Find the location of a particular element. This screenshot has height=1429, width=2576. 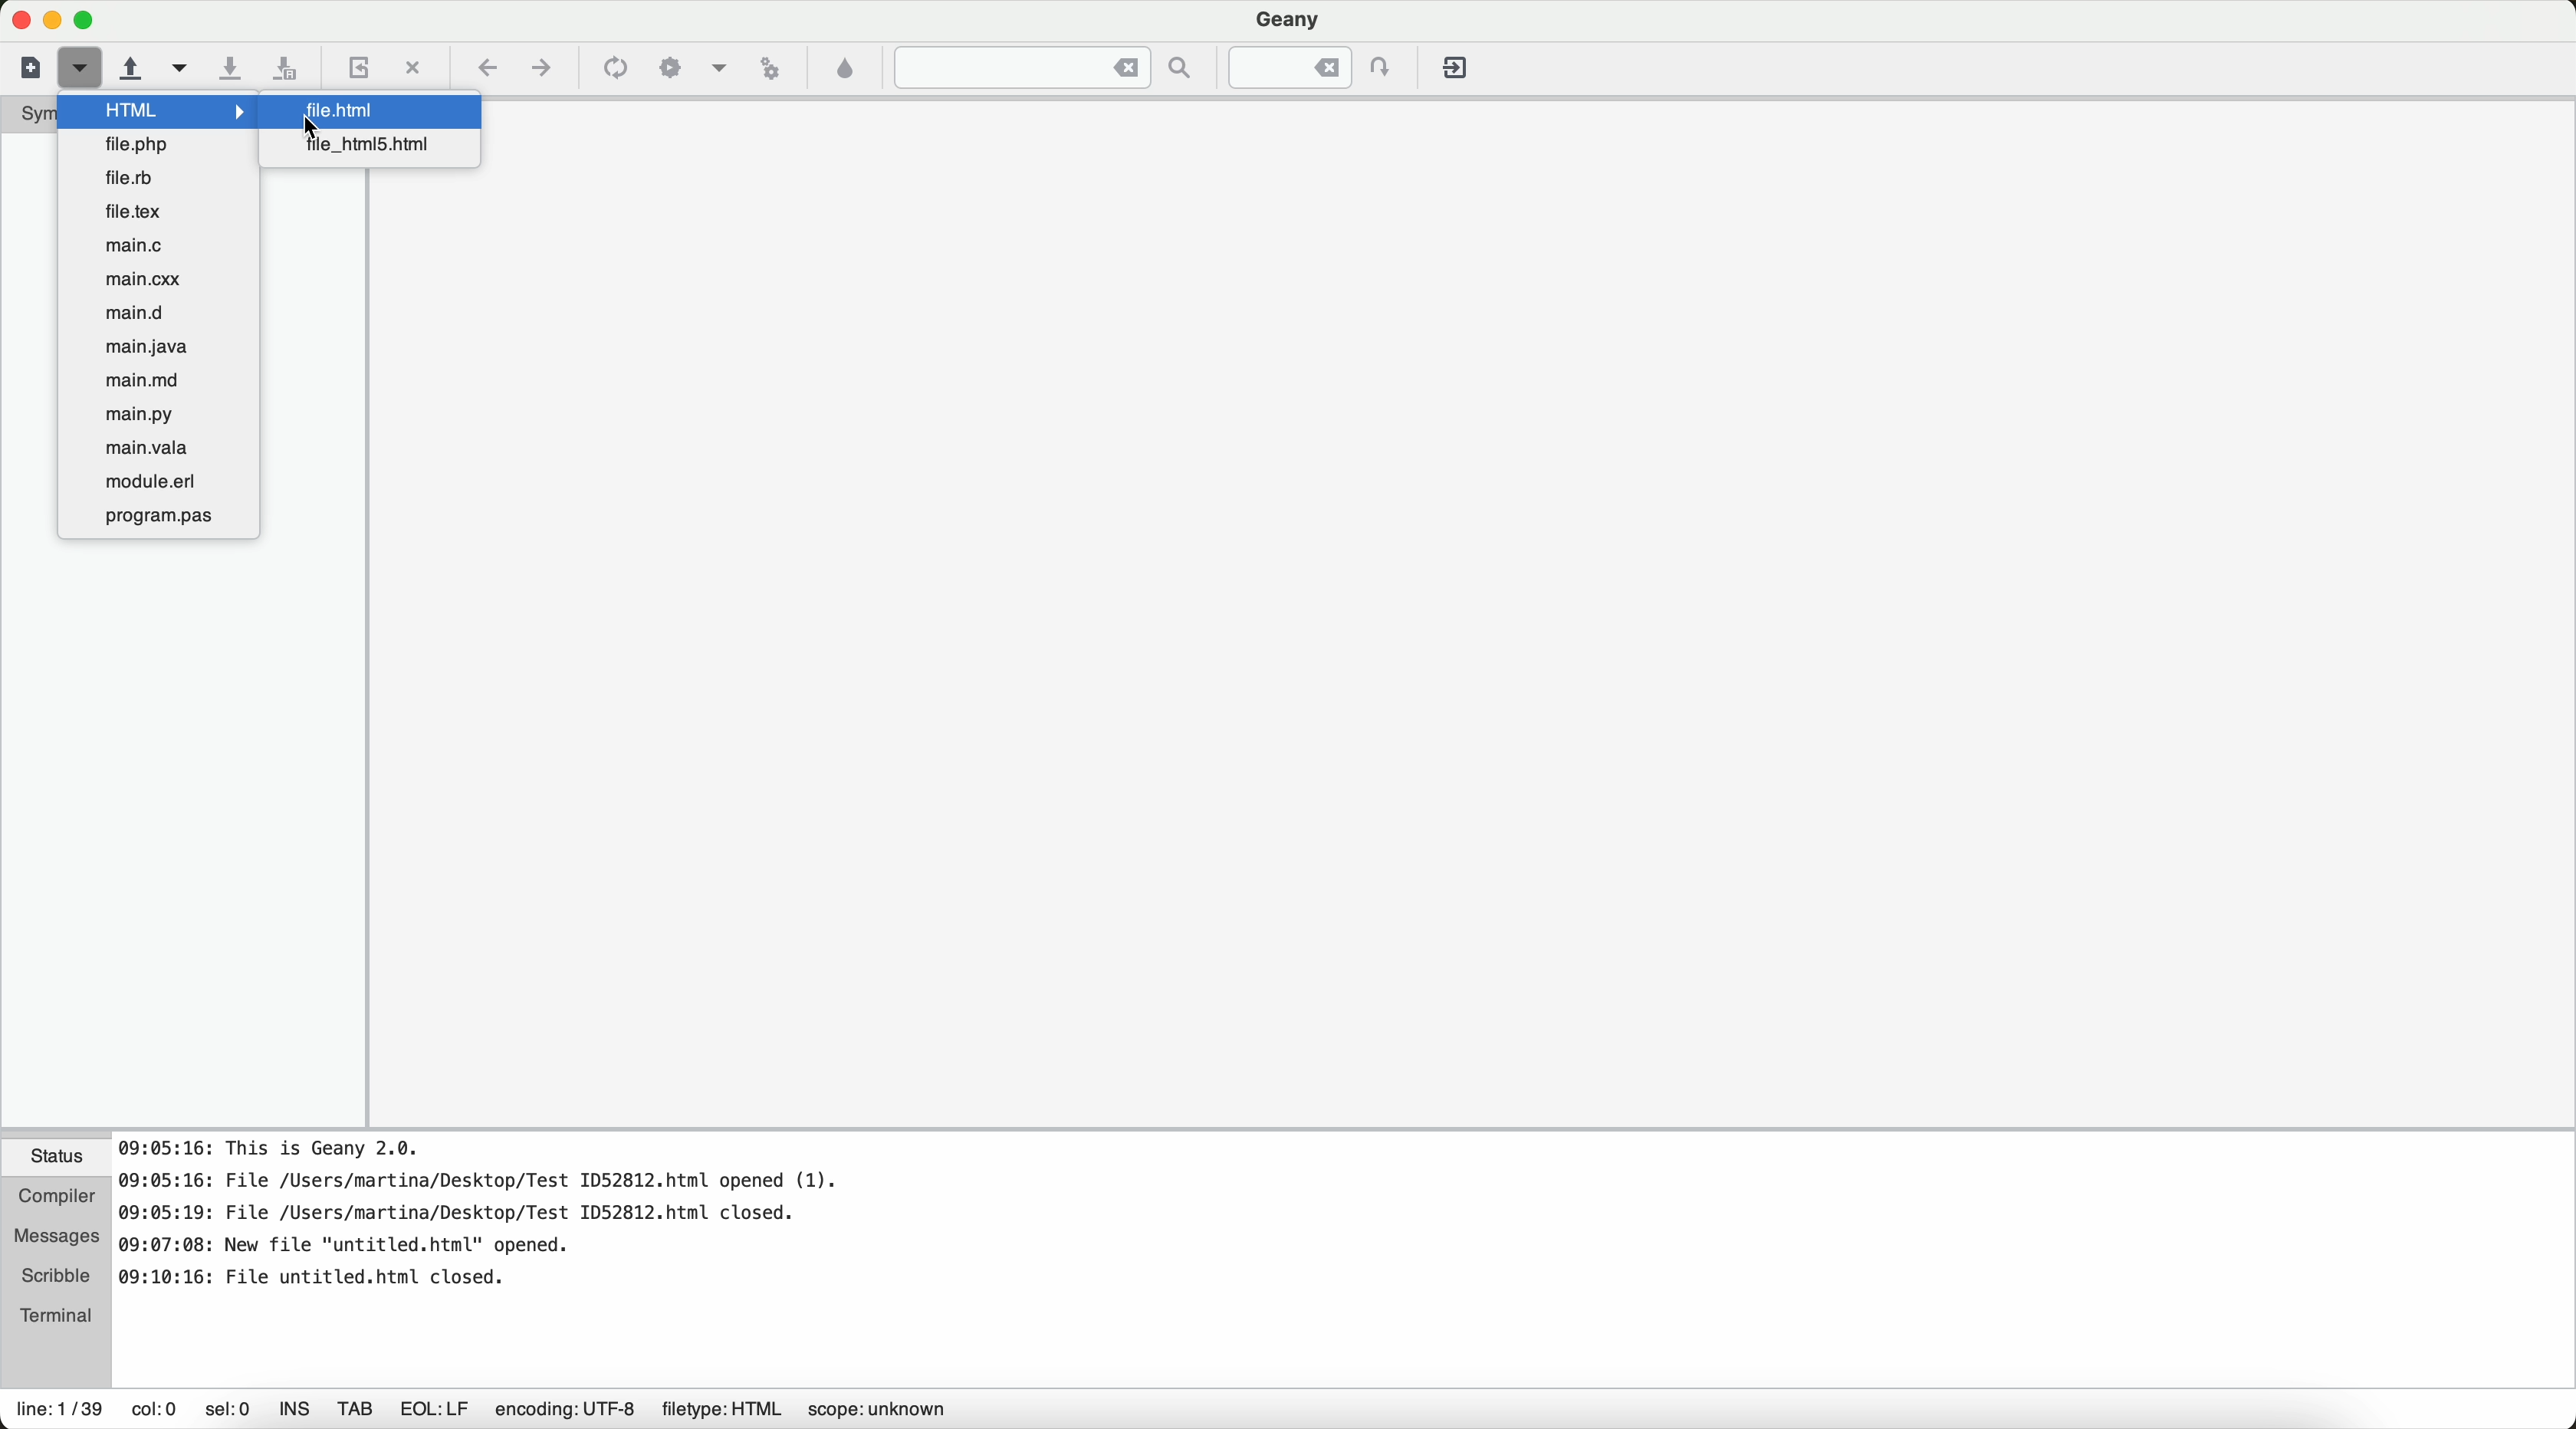

compiler is located at coordinates (53, 1197).